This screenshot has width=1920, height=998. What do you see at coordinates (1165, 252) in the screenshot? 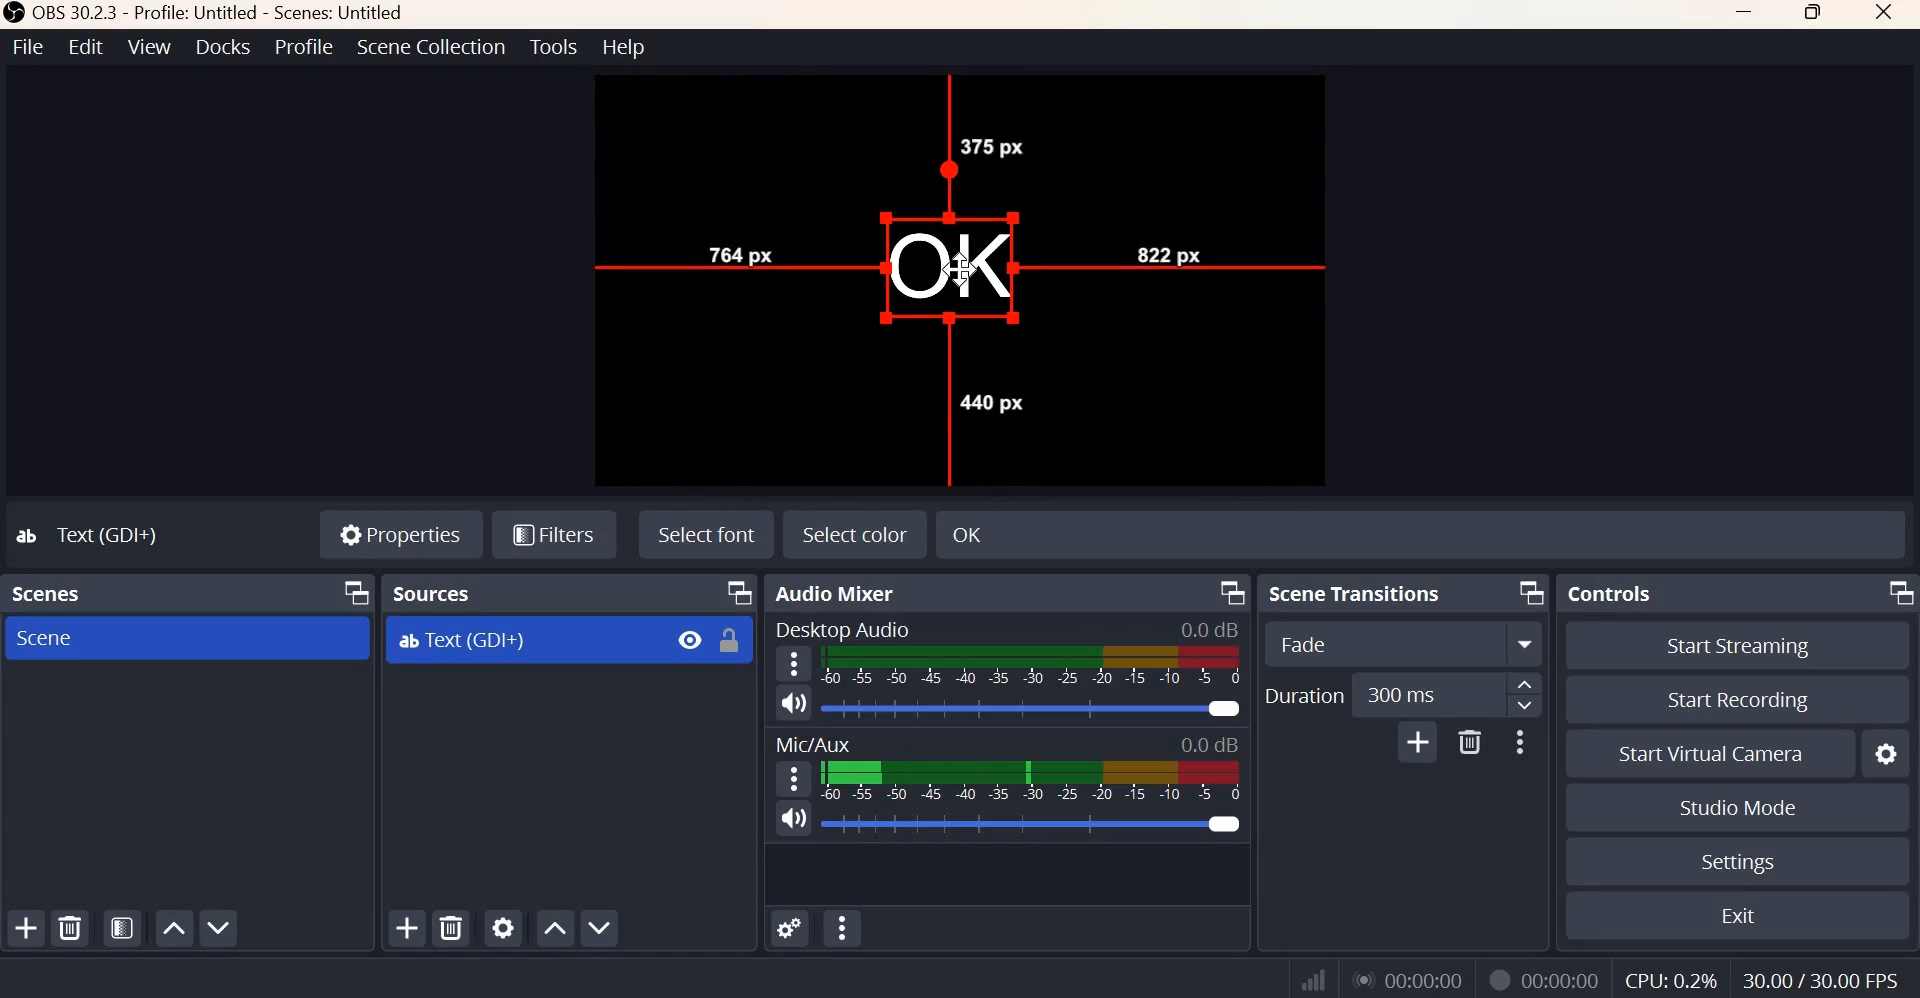
I see `822 px` at bounding box center [1165, 252].